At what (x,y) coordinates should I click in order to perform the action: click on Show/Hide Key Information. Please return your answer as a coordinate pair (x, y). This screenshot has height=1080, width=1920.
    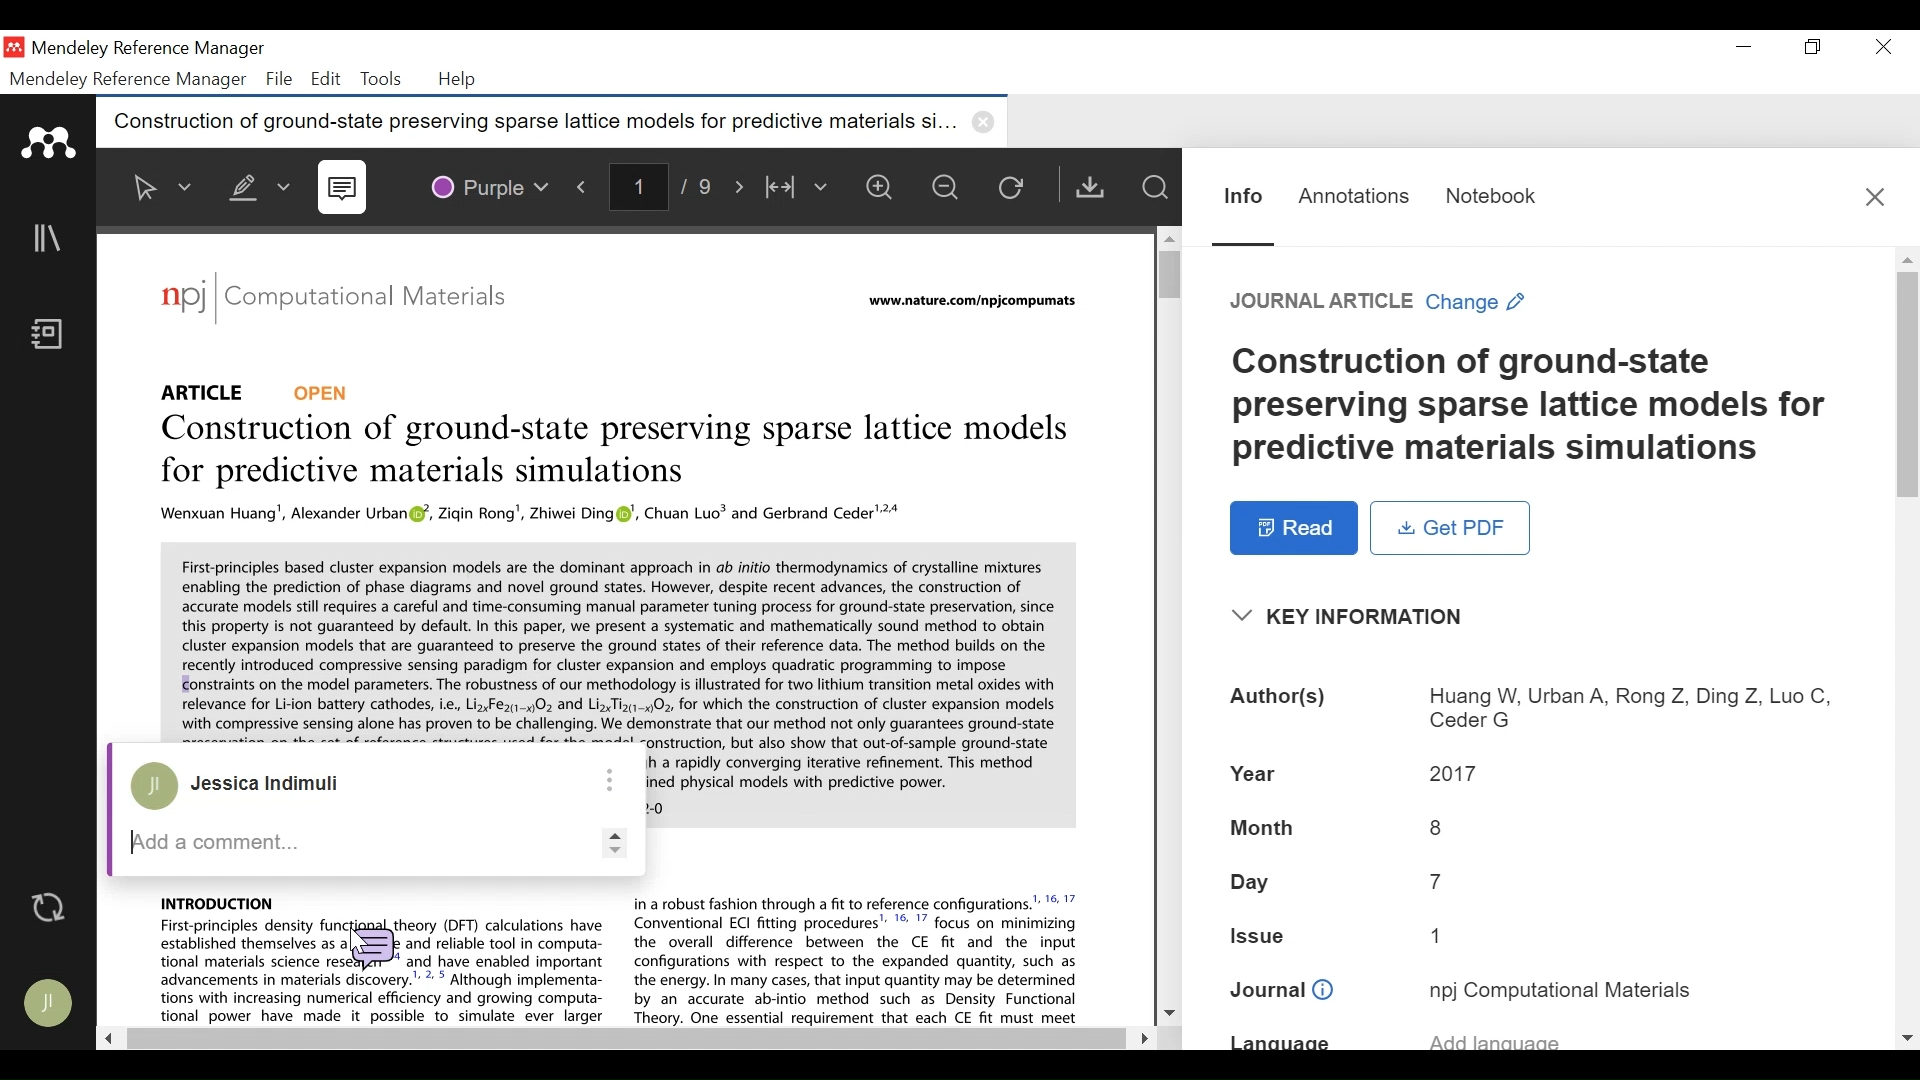
    Looking at the image, I should click on (1355, 617).